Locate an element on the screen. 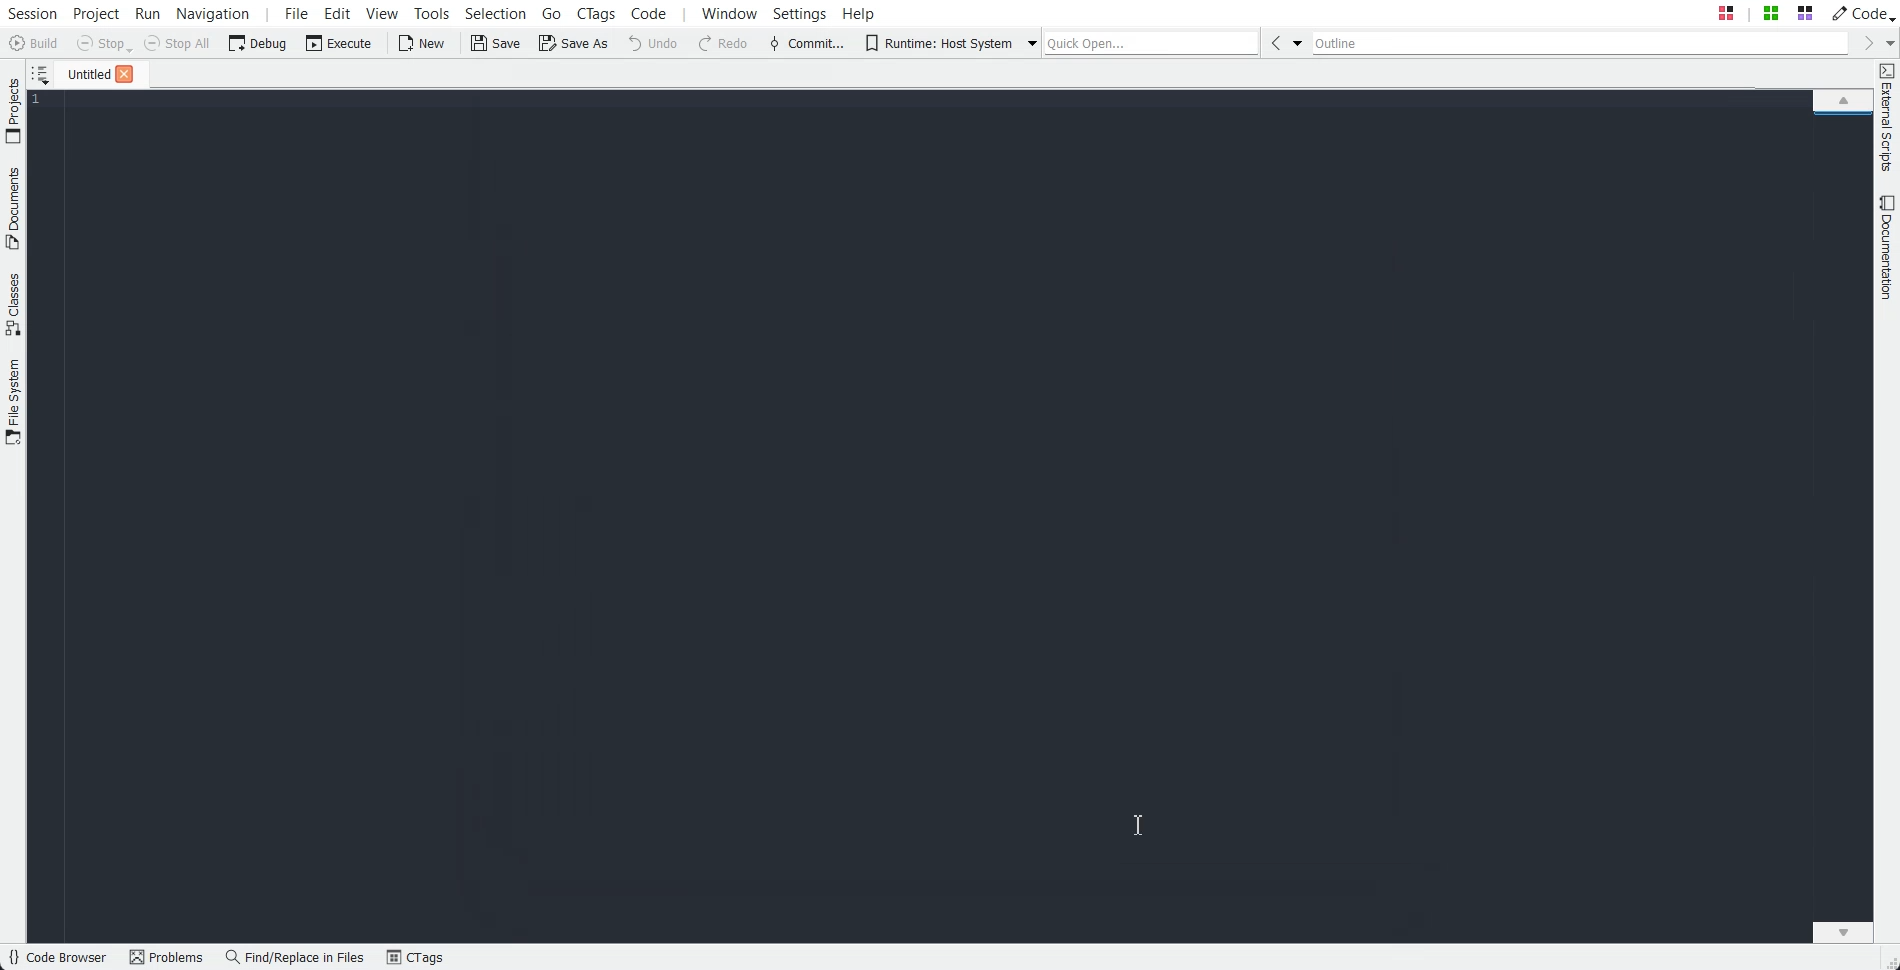 This screenshot has width=1900, height=970. Save As is located at coordinates (573, 42).